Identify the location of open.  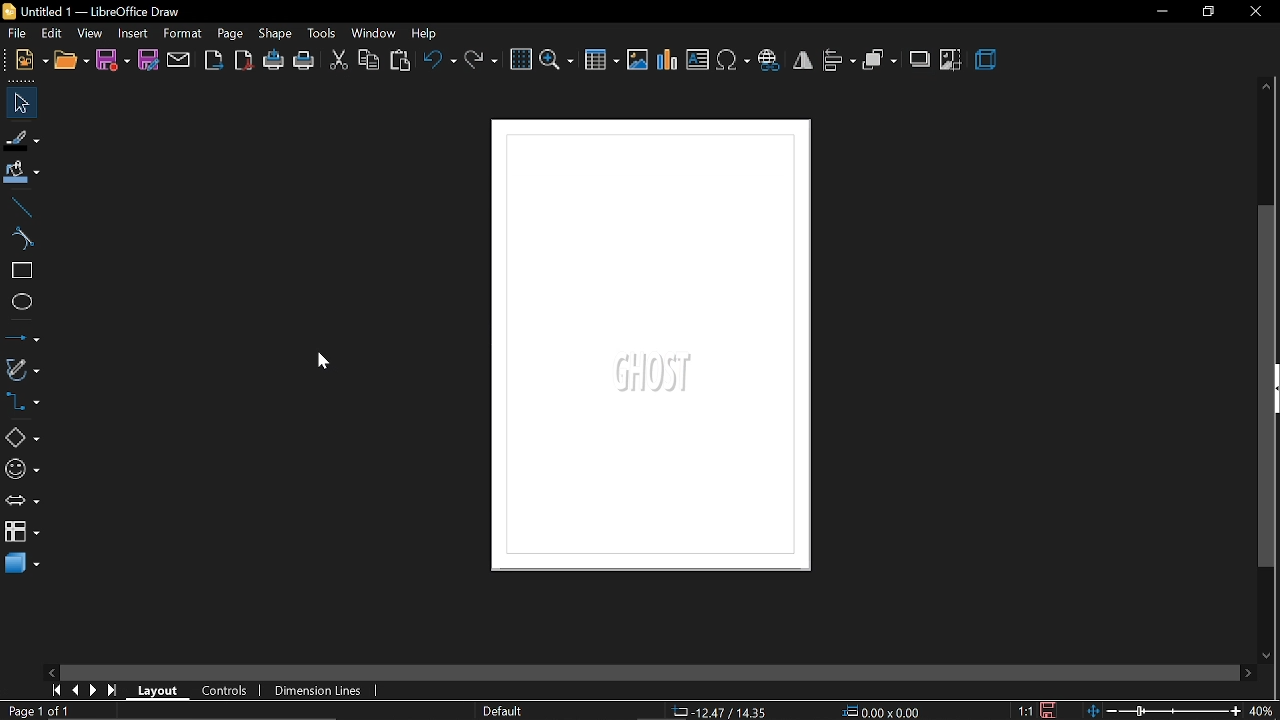
(71, 60).